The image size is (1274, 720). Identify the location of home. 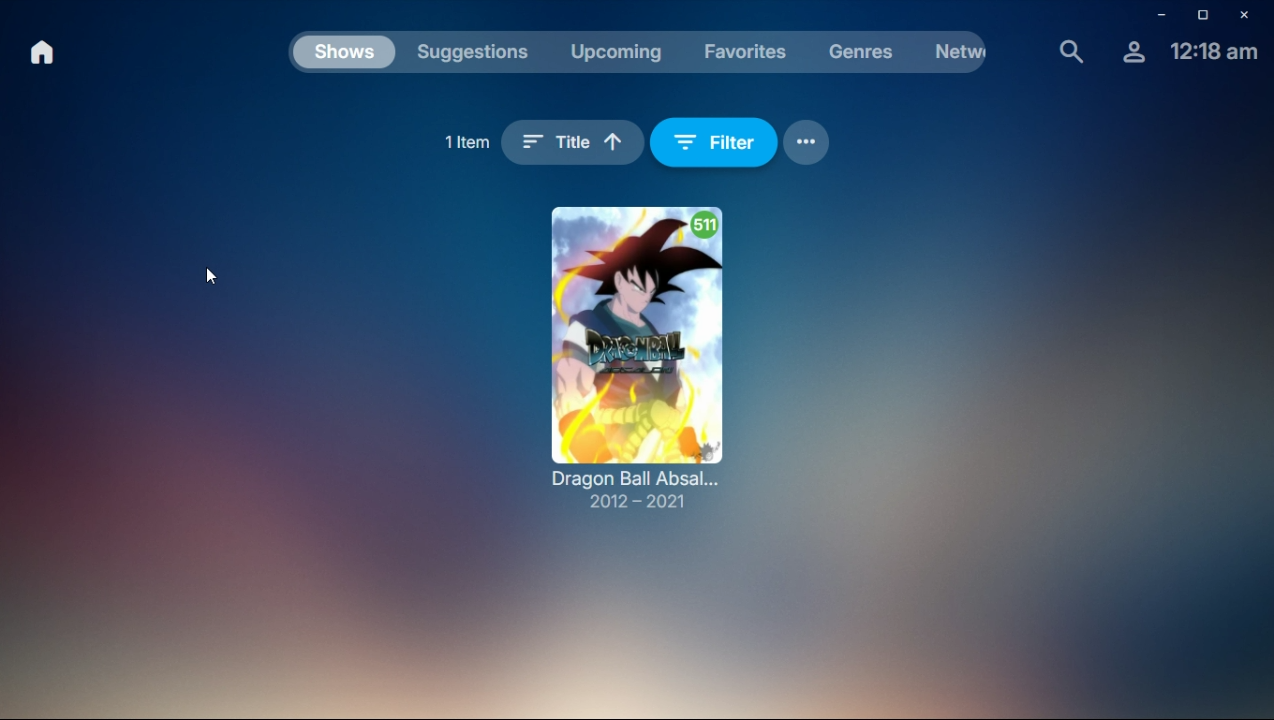
(43, 53).